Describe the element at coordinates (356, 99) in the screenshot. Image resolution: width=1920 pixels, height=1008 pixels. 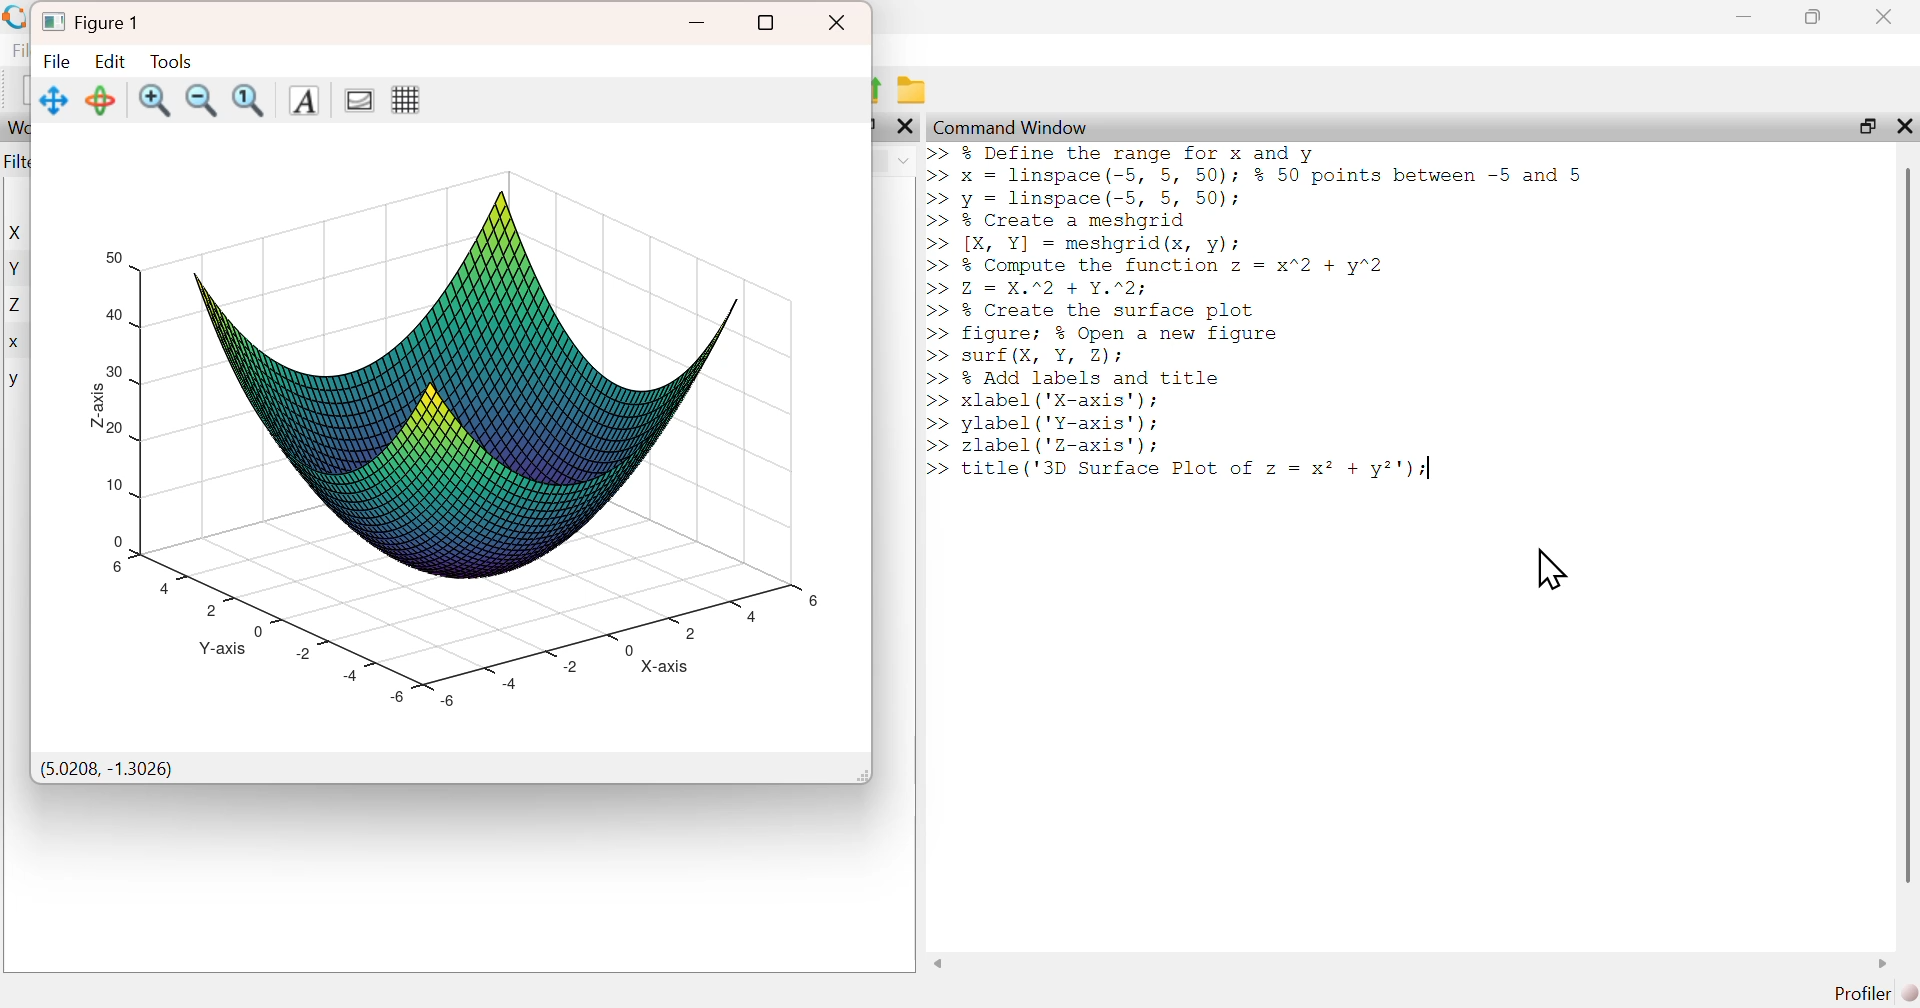
I see `Gradient` at that location.